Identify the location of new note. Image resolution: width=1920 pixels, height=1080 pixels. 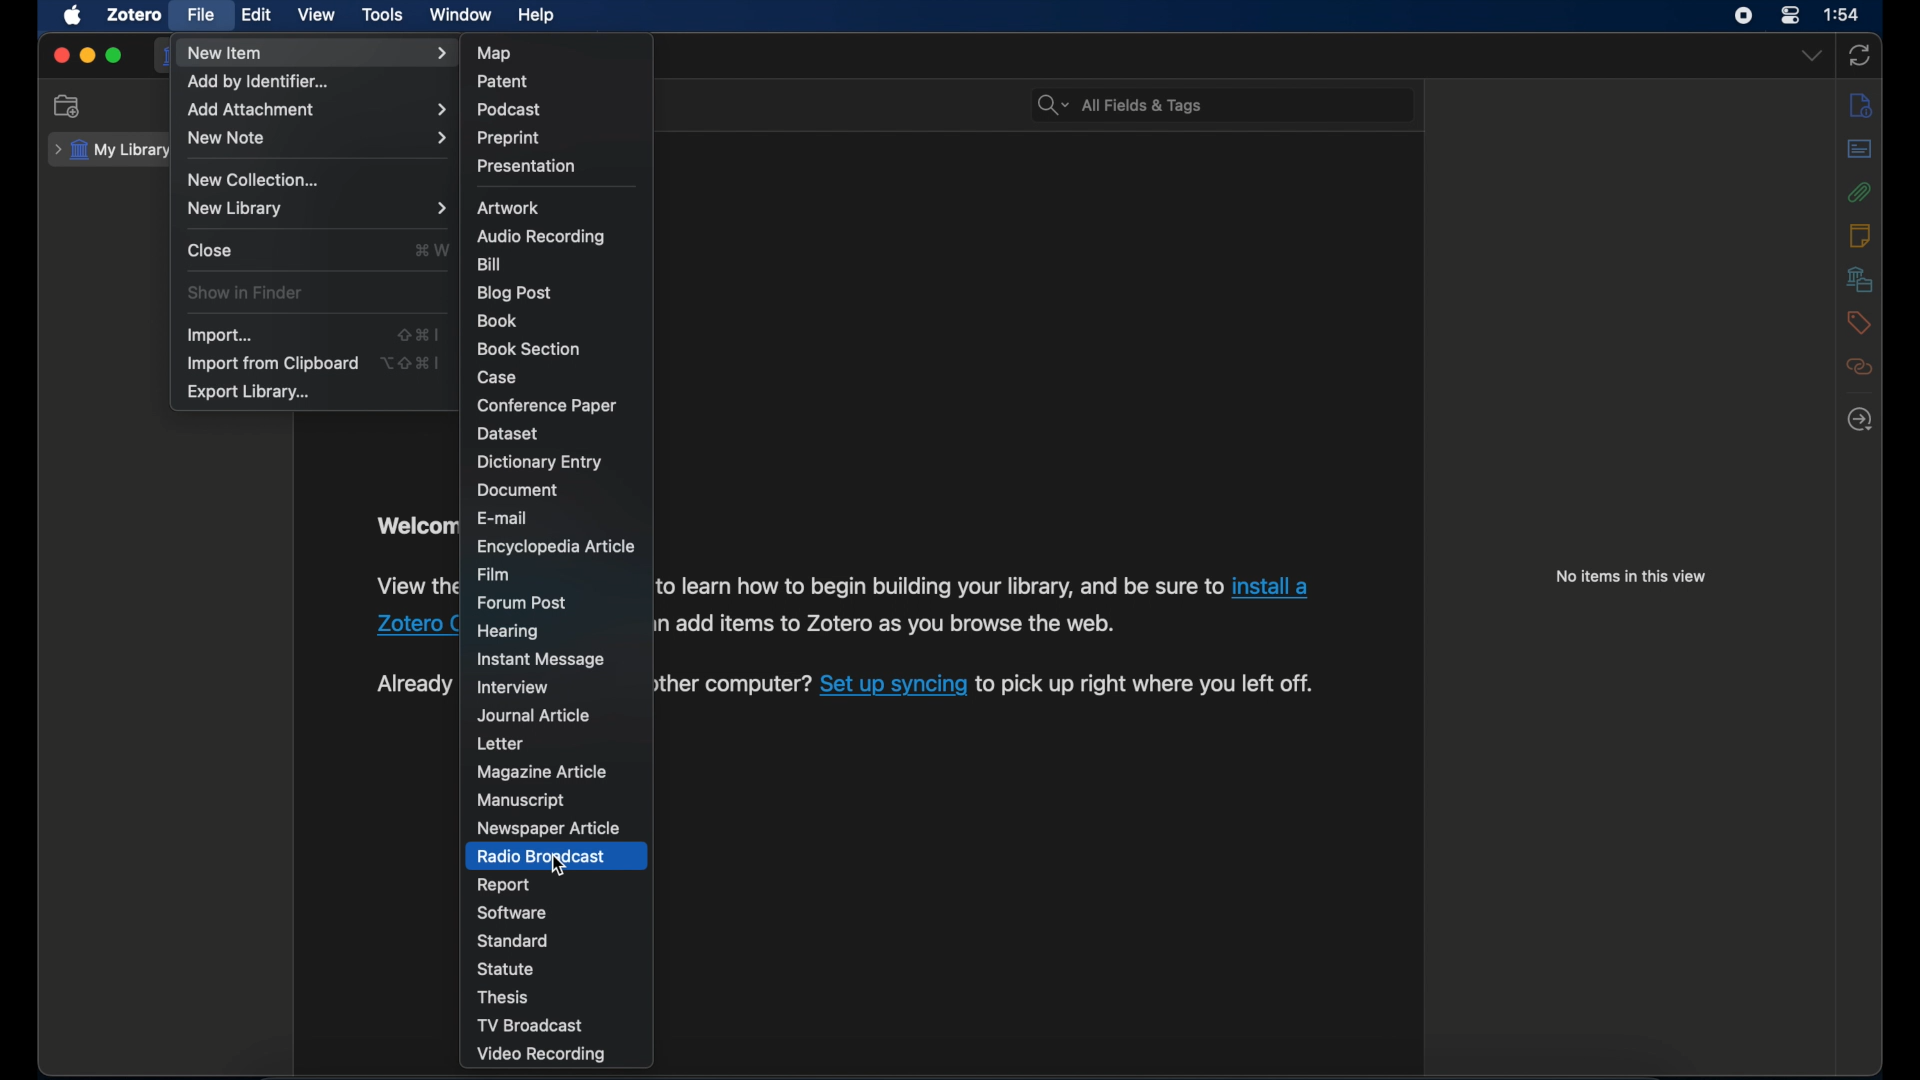
(314, 138).